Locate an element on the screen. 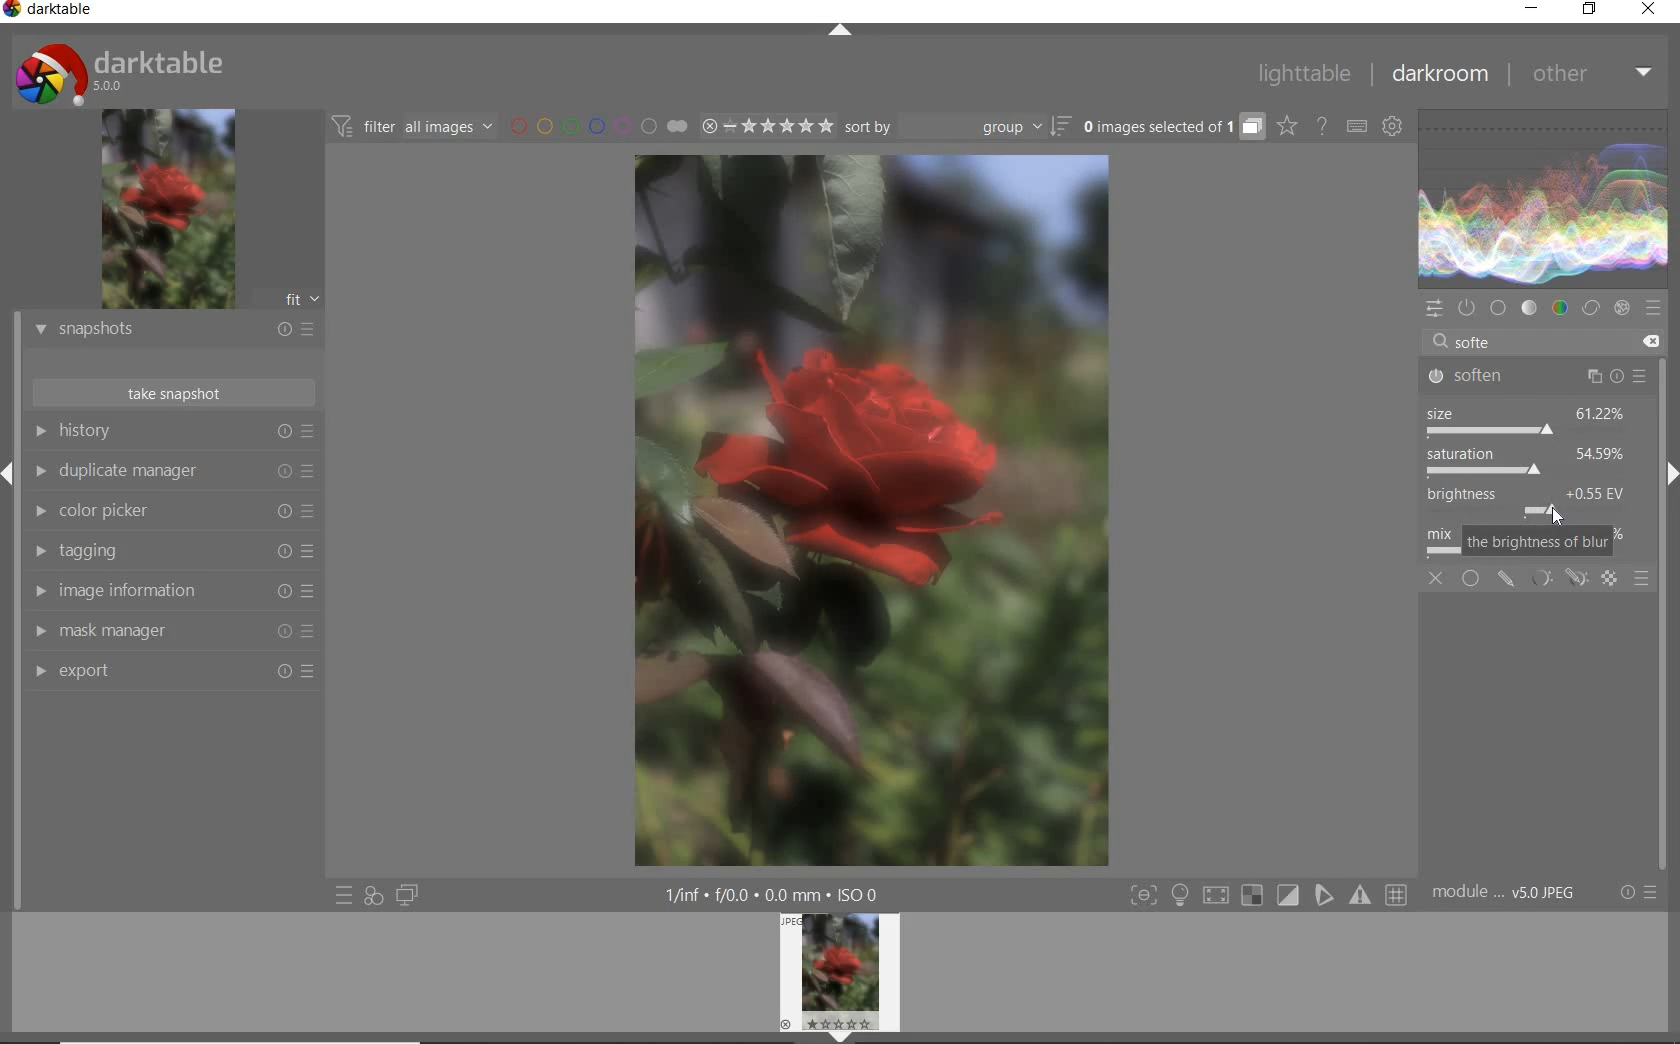  history is located at coordinates (171, 433).